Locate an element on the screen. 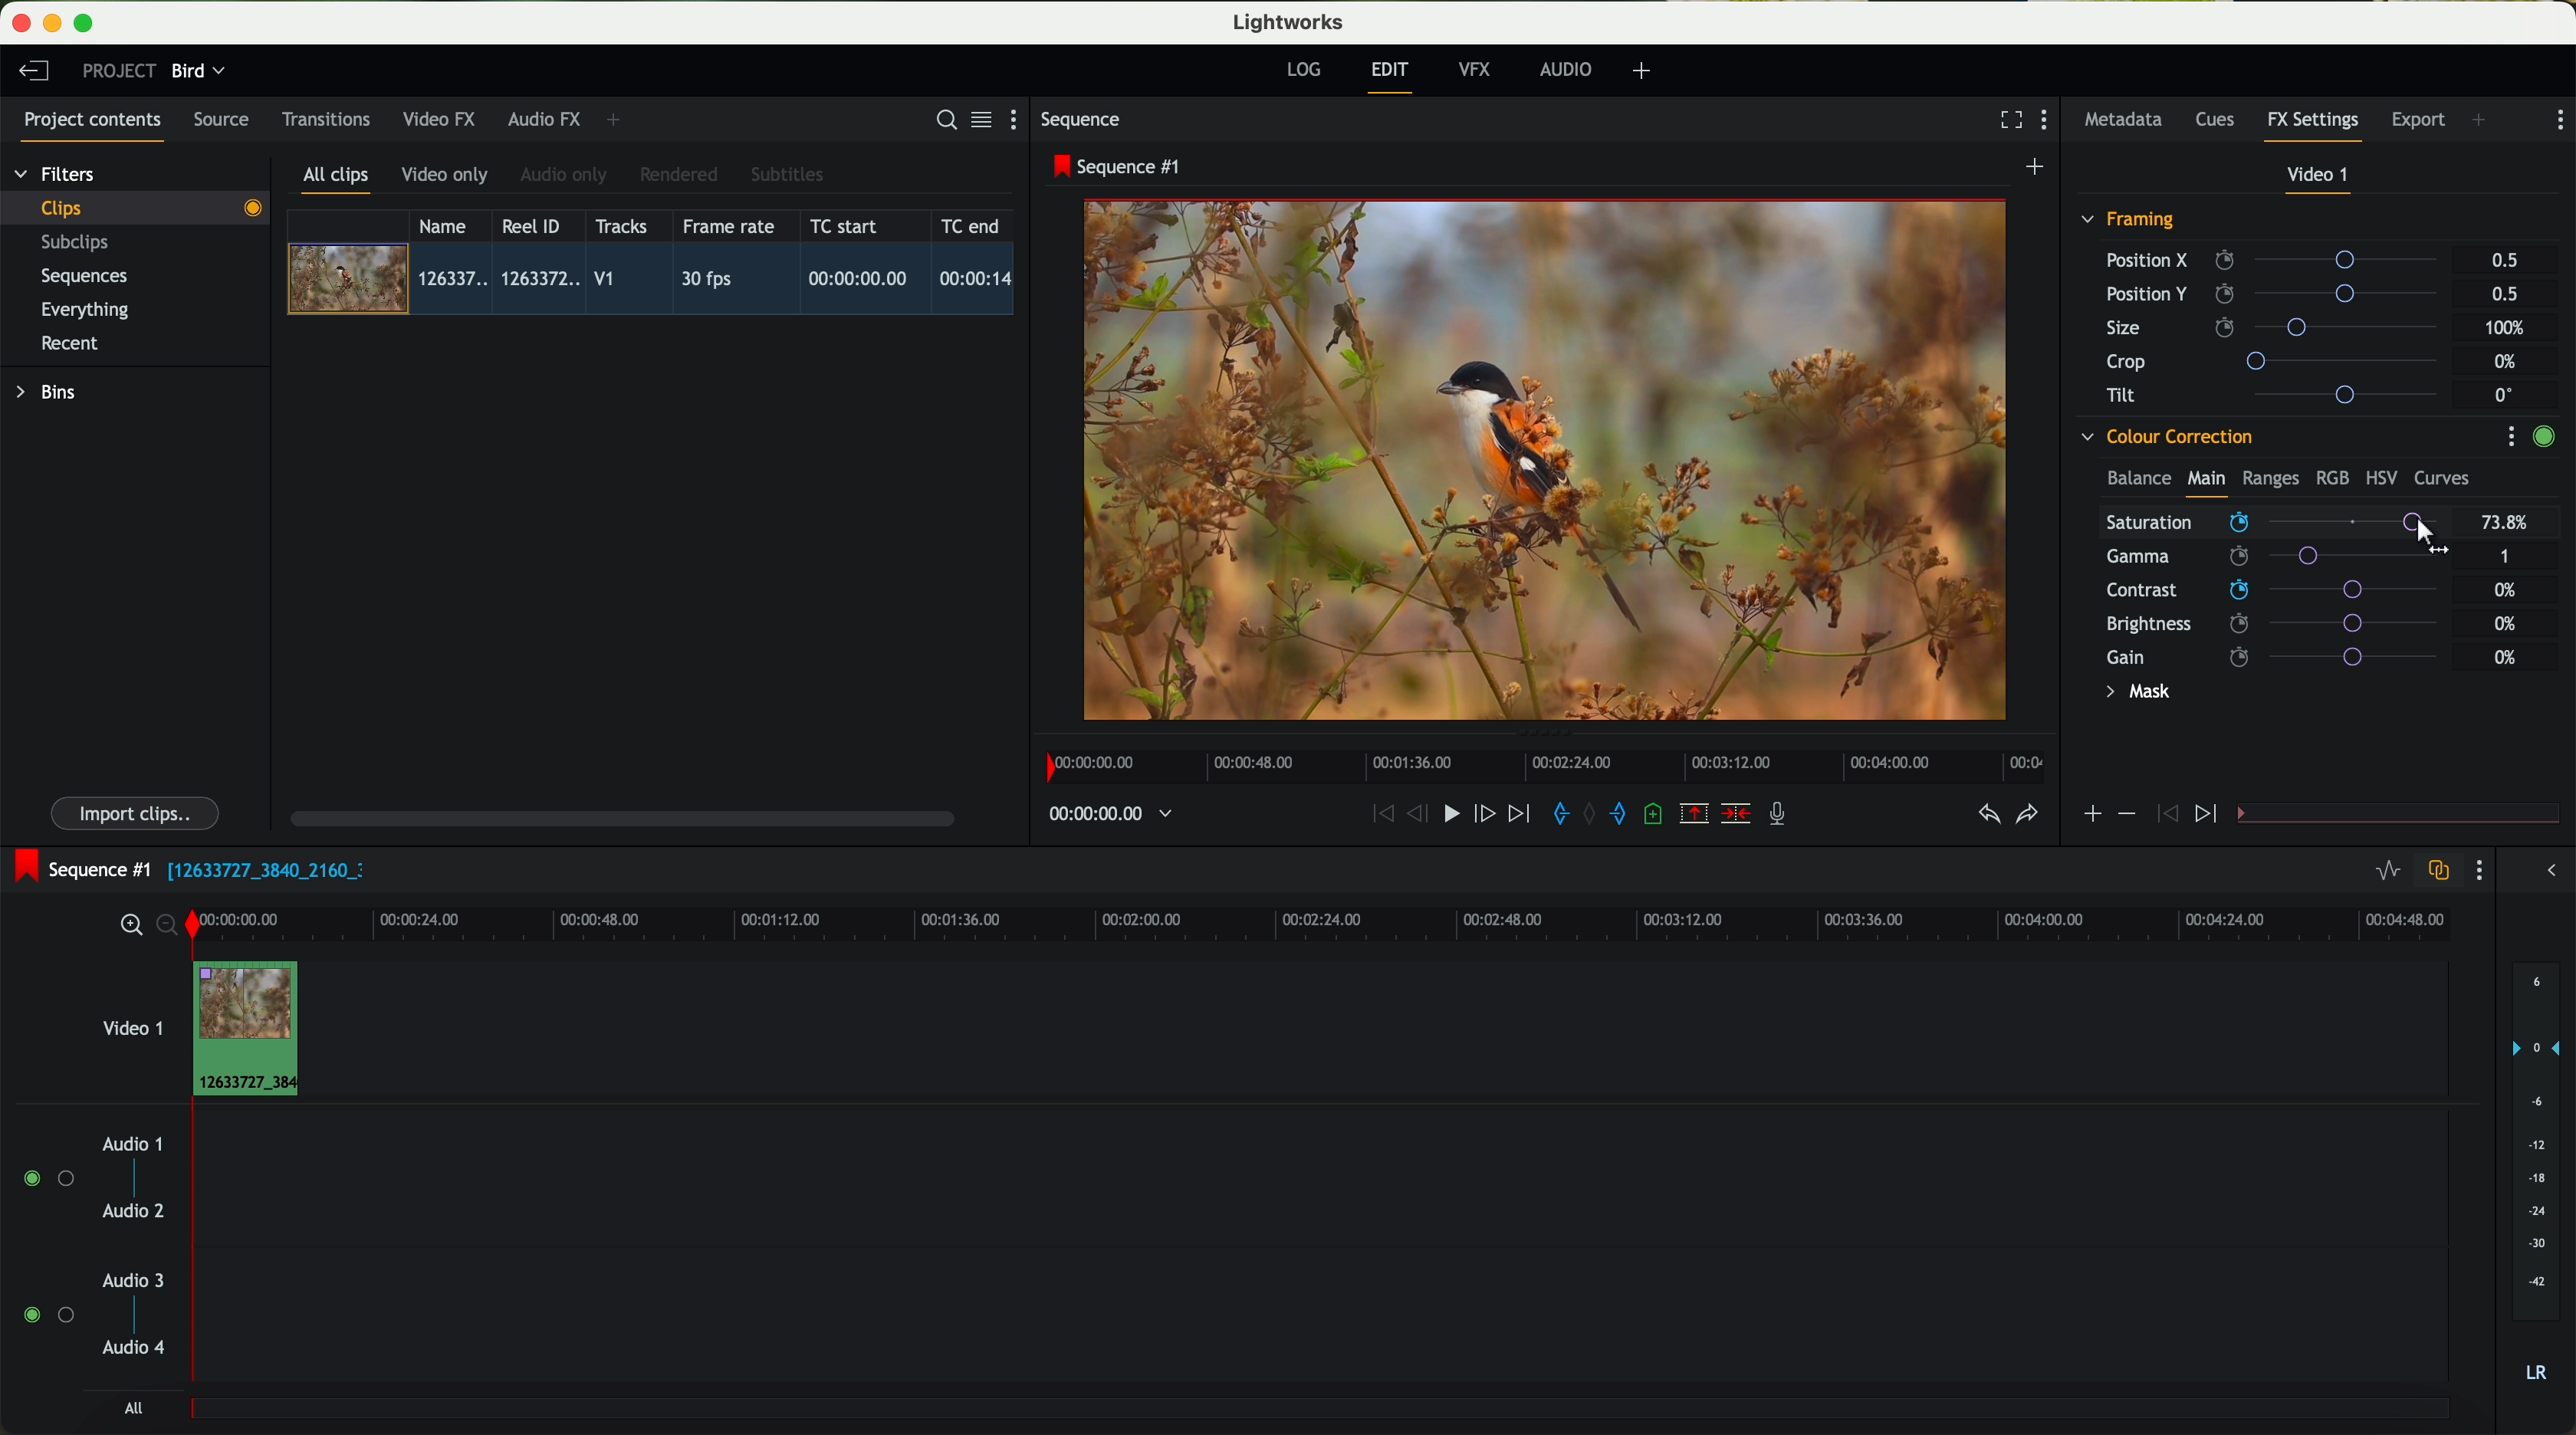  position X is located at coordinates (2279, 260).